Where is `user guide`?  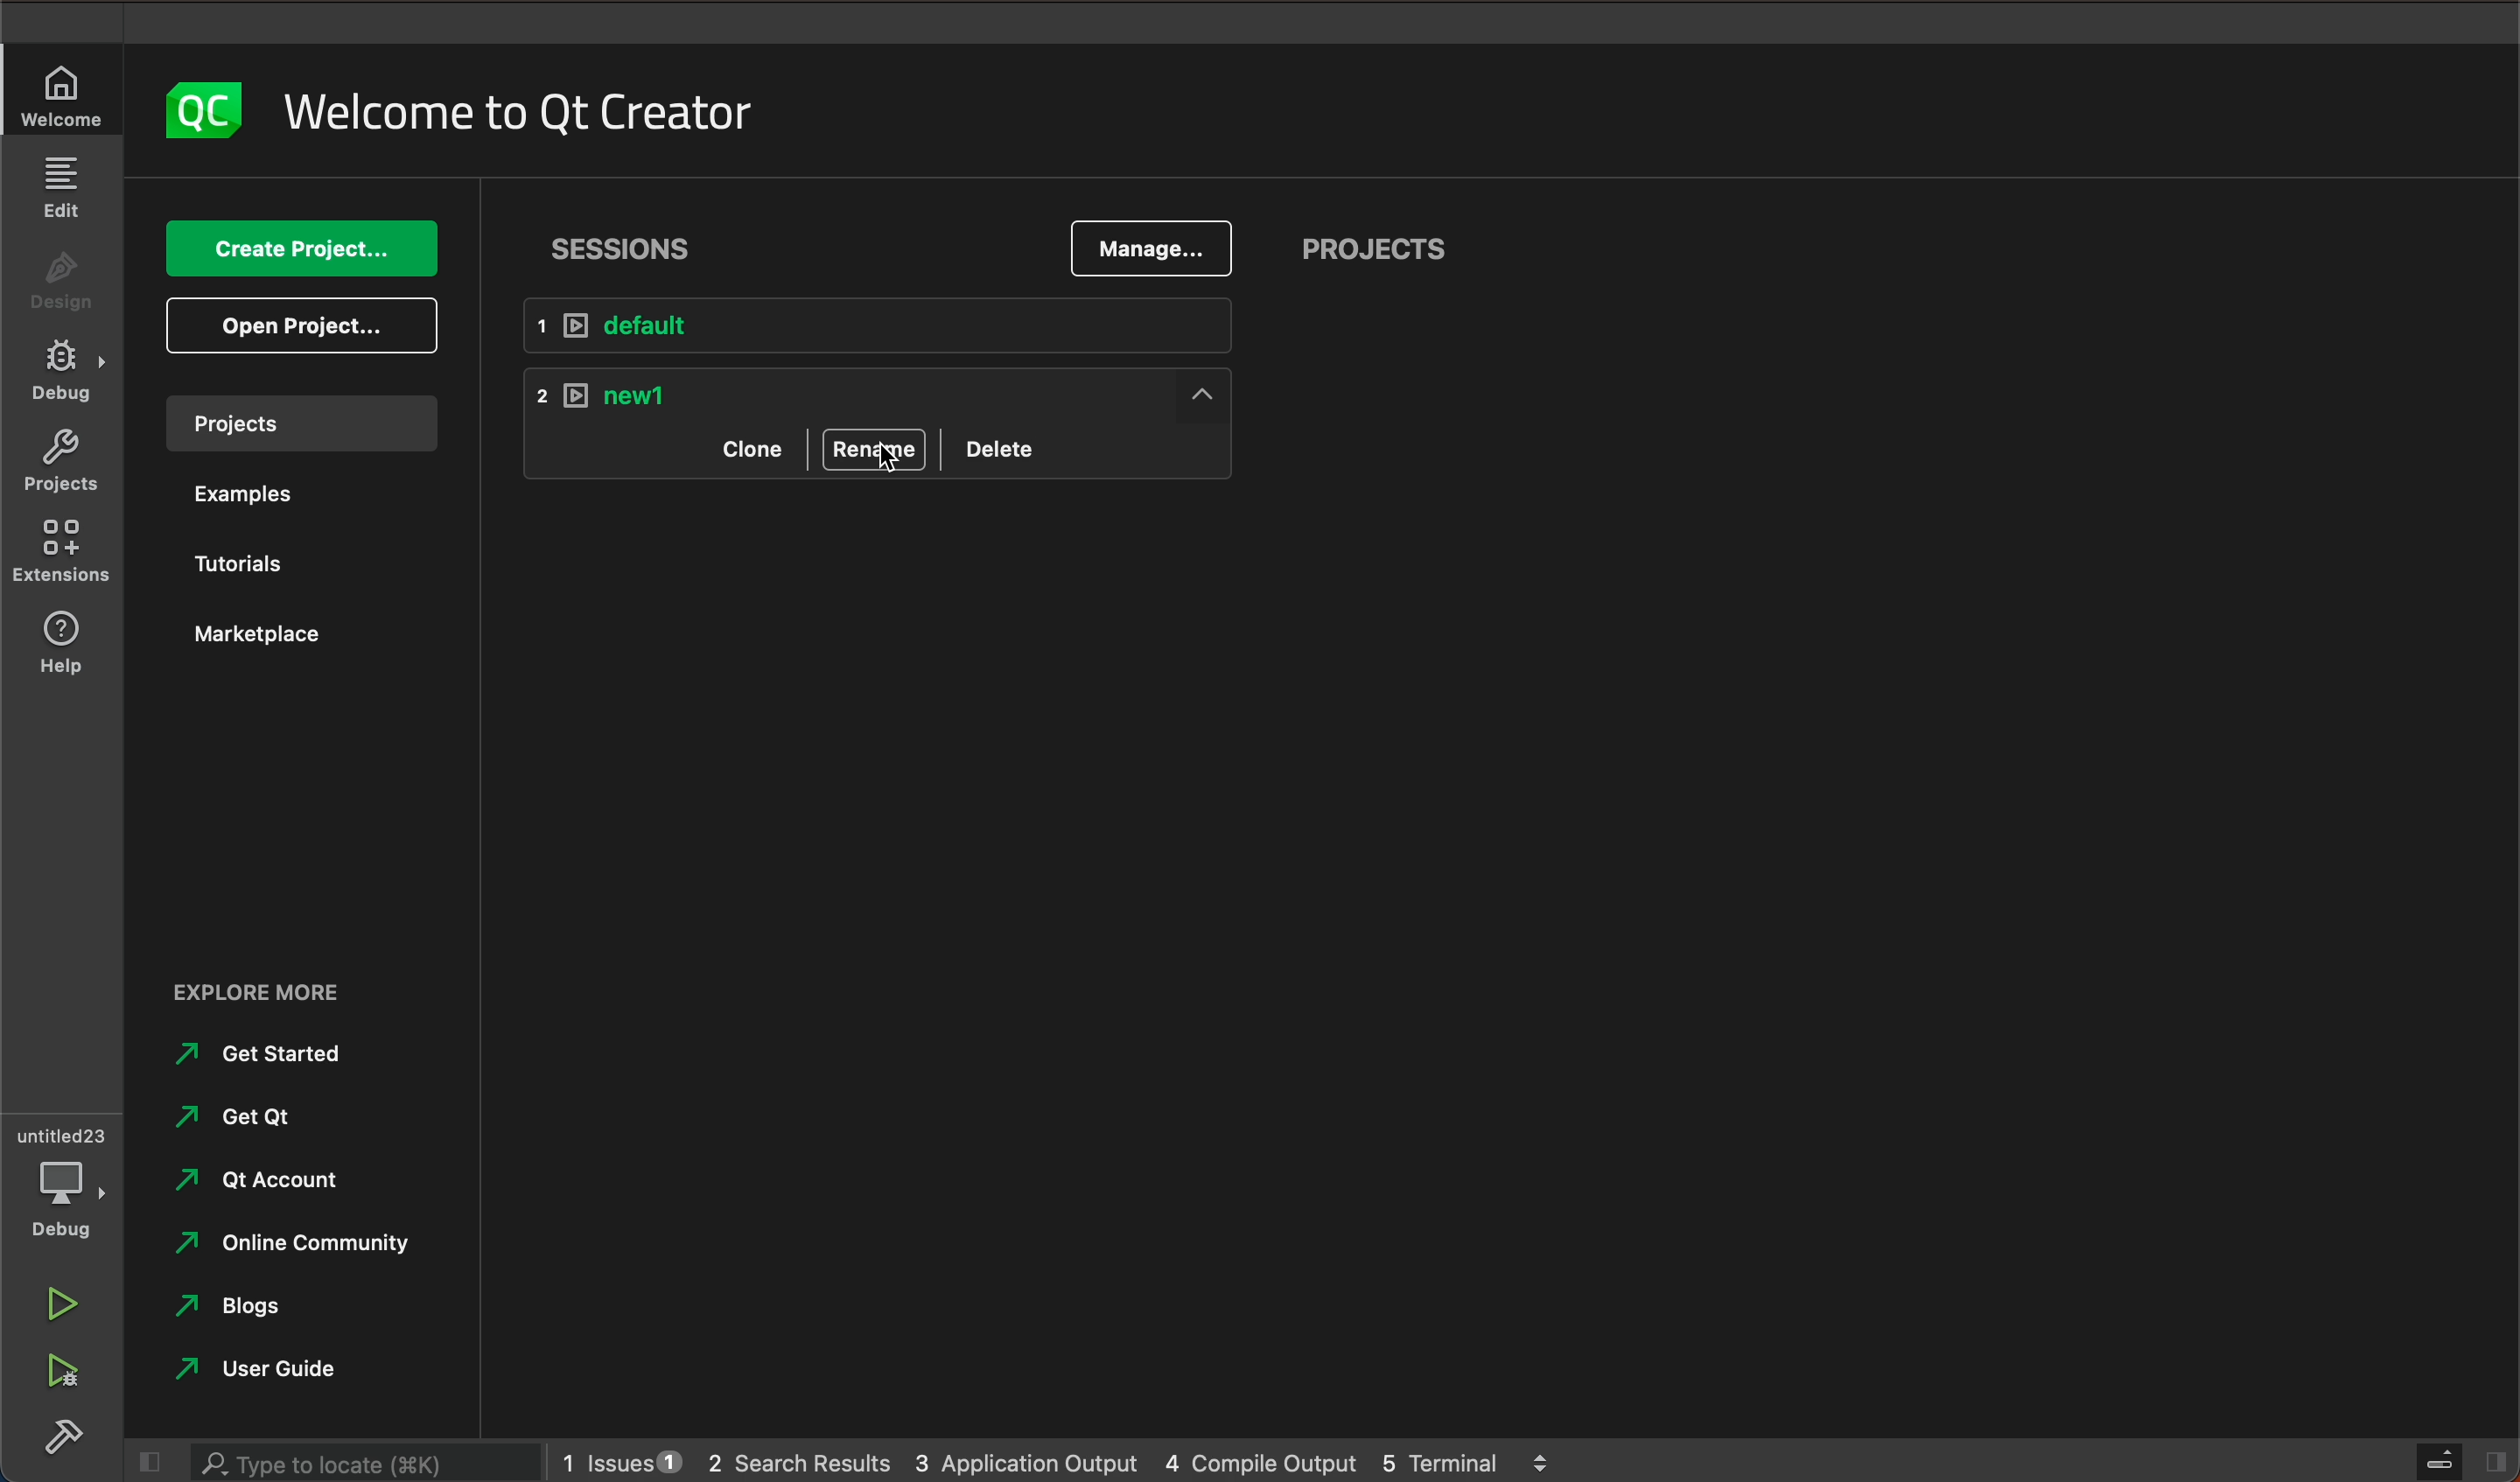 user guide is located at coordinates (279, 1370).